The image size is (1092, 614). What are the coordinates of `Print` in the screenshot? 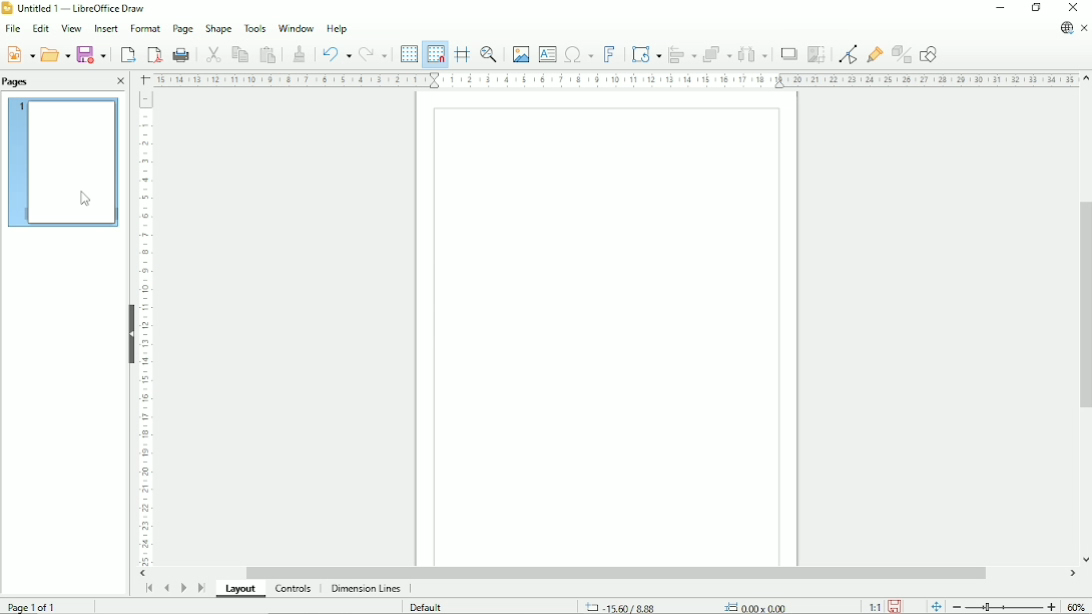 It's located at (182, 55).